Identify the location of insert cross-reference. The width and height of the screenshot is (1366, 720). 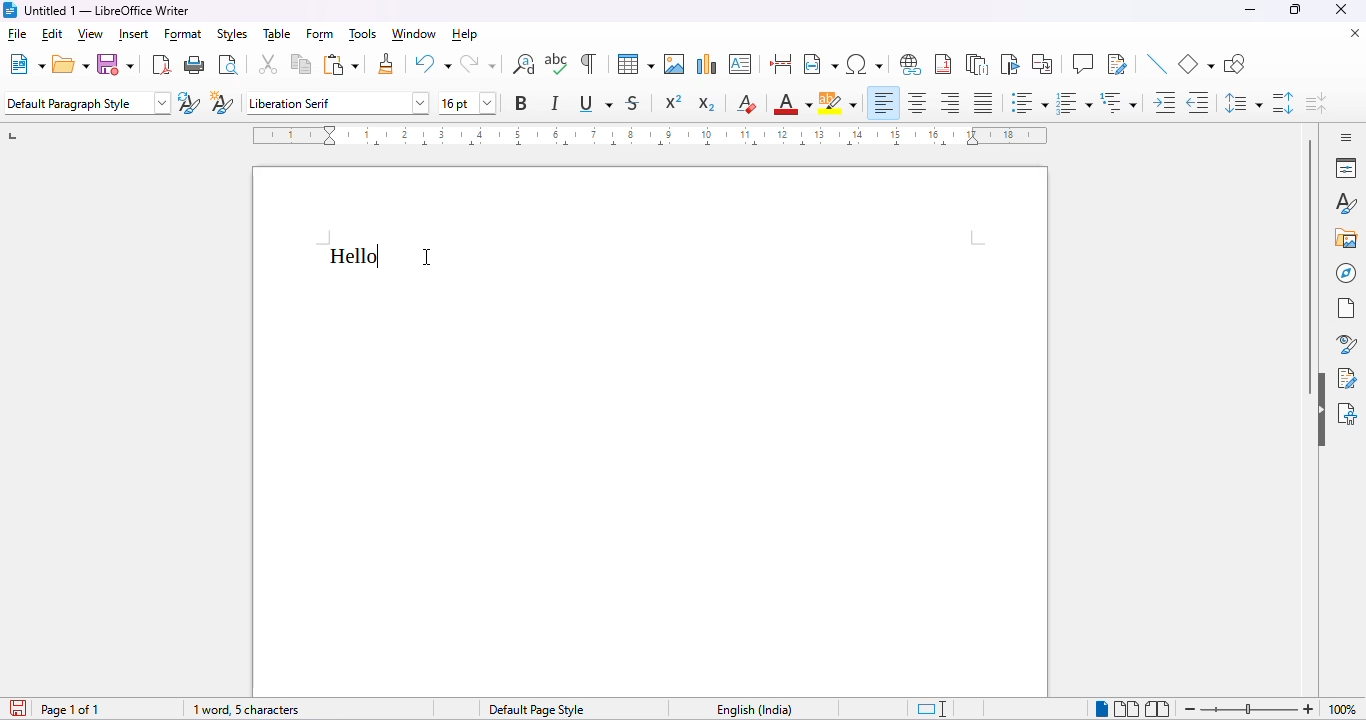
(1043, 64).